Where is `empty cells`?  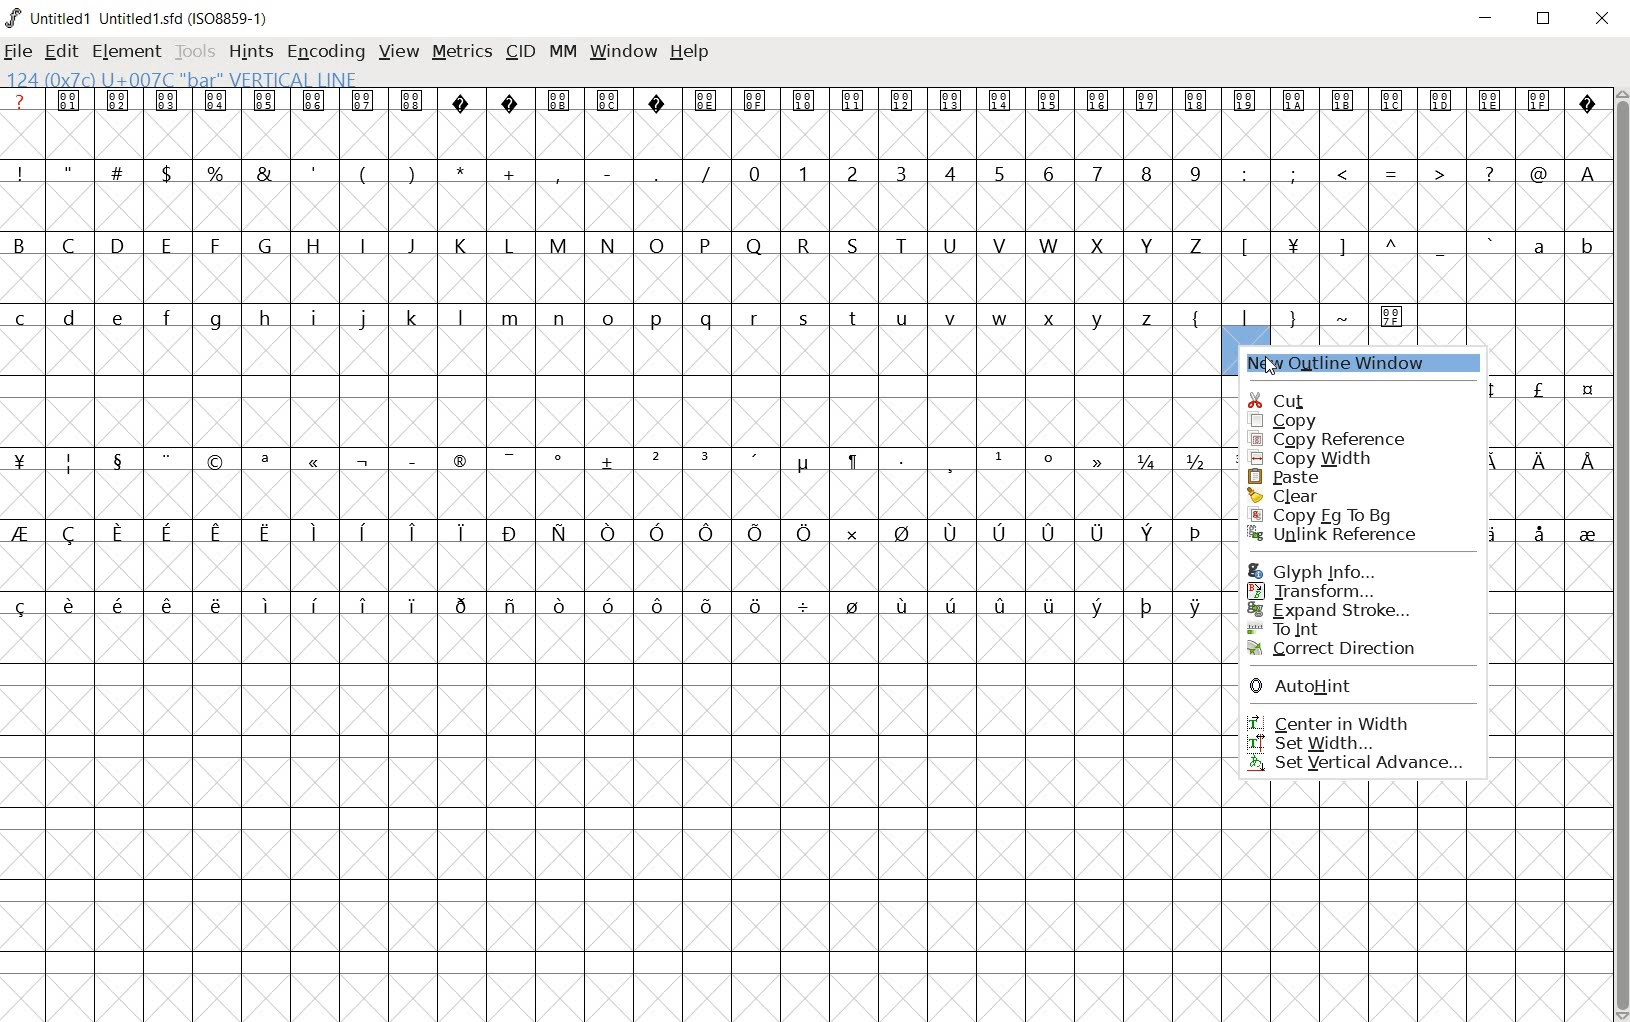 empty cells is located at coordinates (612, 819).